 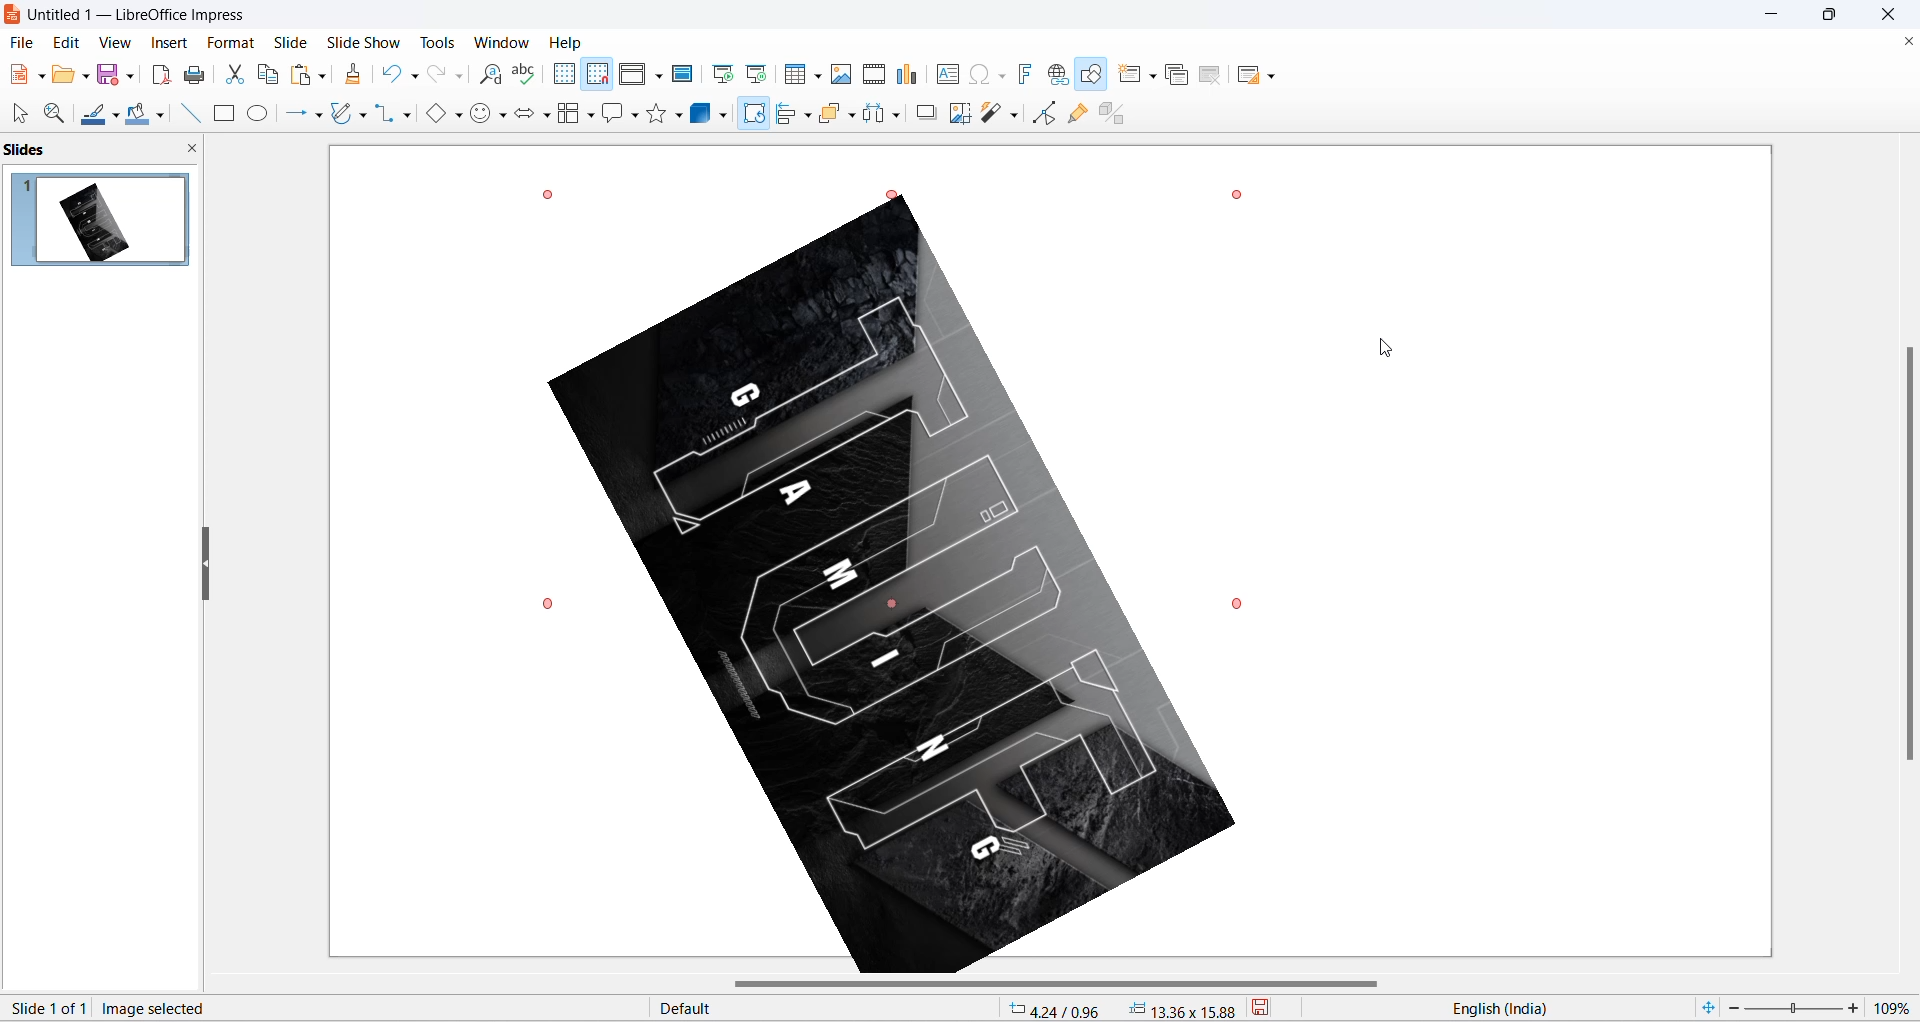 I want to click on display grid, so click(x=563, y=73).